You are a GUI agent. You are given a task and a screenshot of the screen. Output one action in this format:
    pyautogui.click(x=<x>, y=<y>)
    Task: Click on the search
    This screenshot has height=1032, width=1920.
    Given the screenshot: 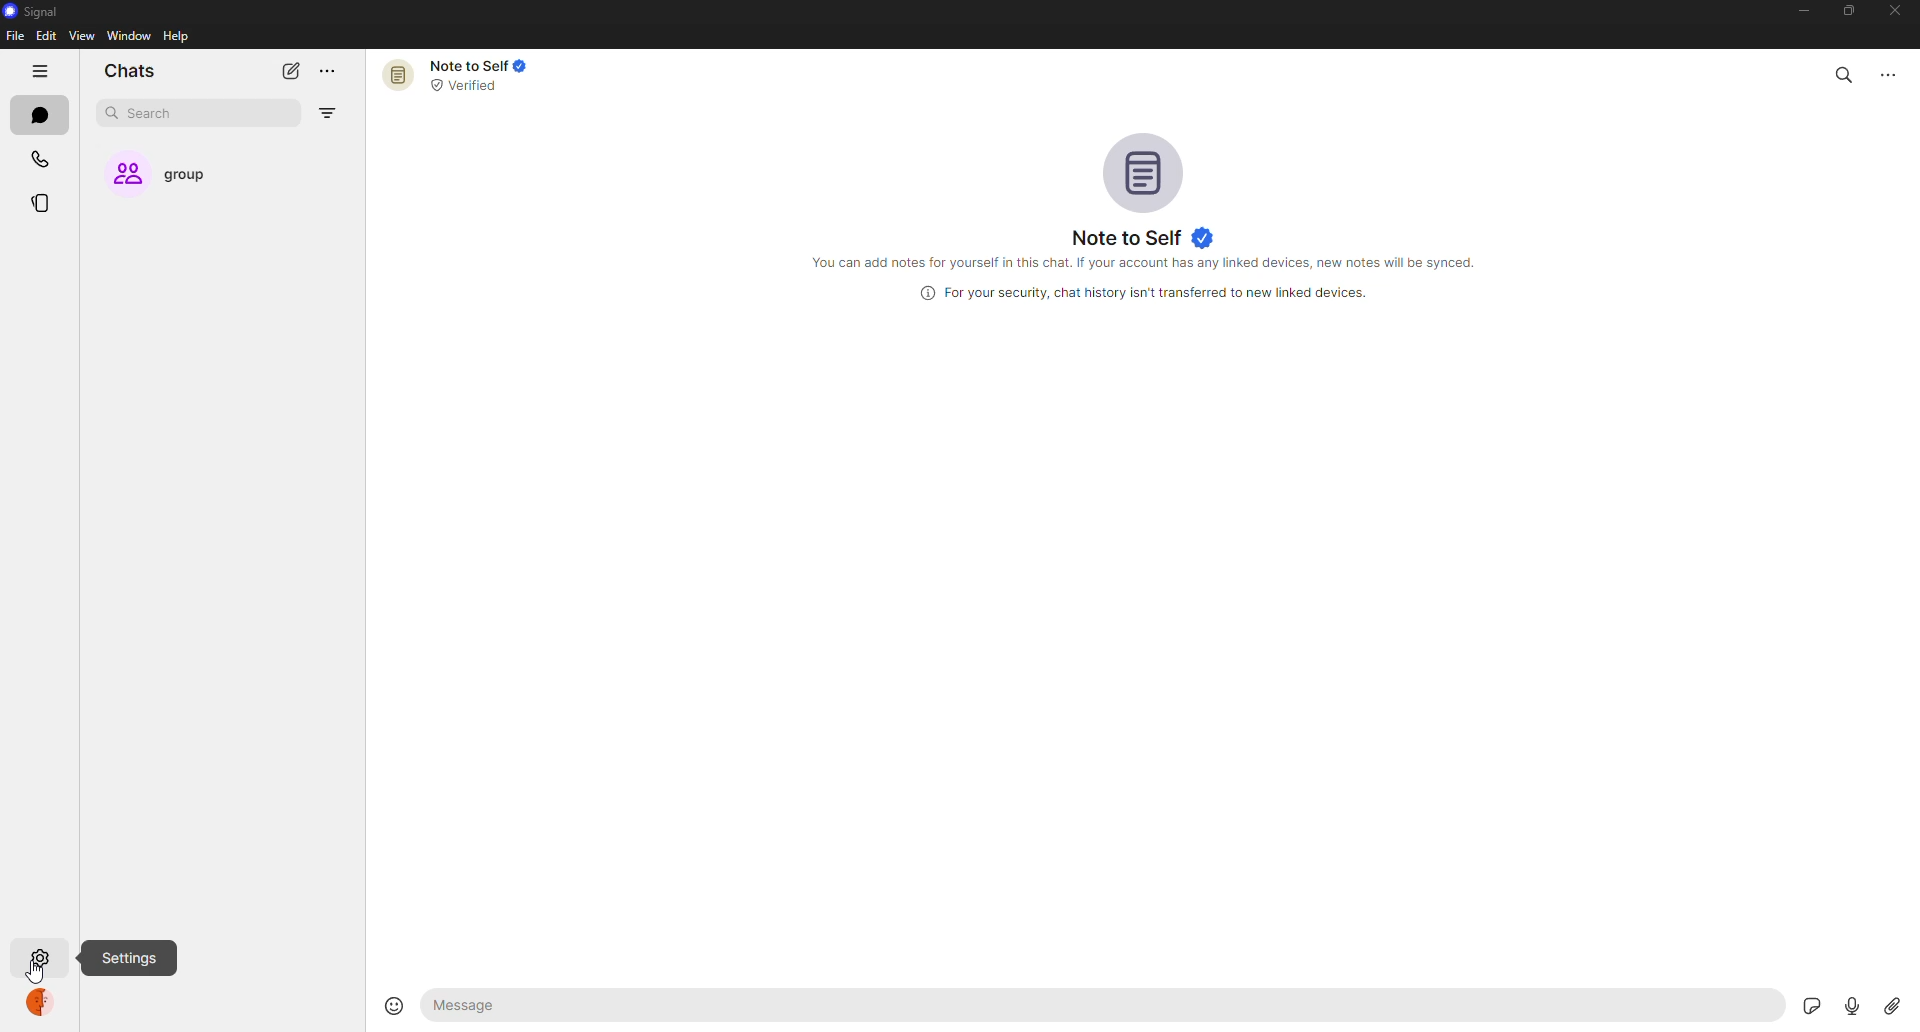 What is the action you would take?
    pyautogui.click(x=1844, y=71)
    